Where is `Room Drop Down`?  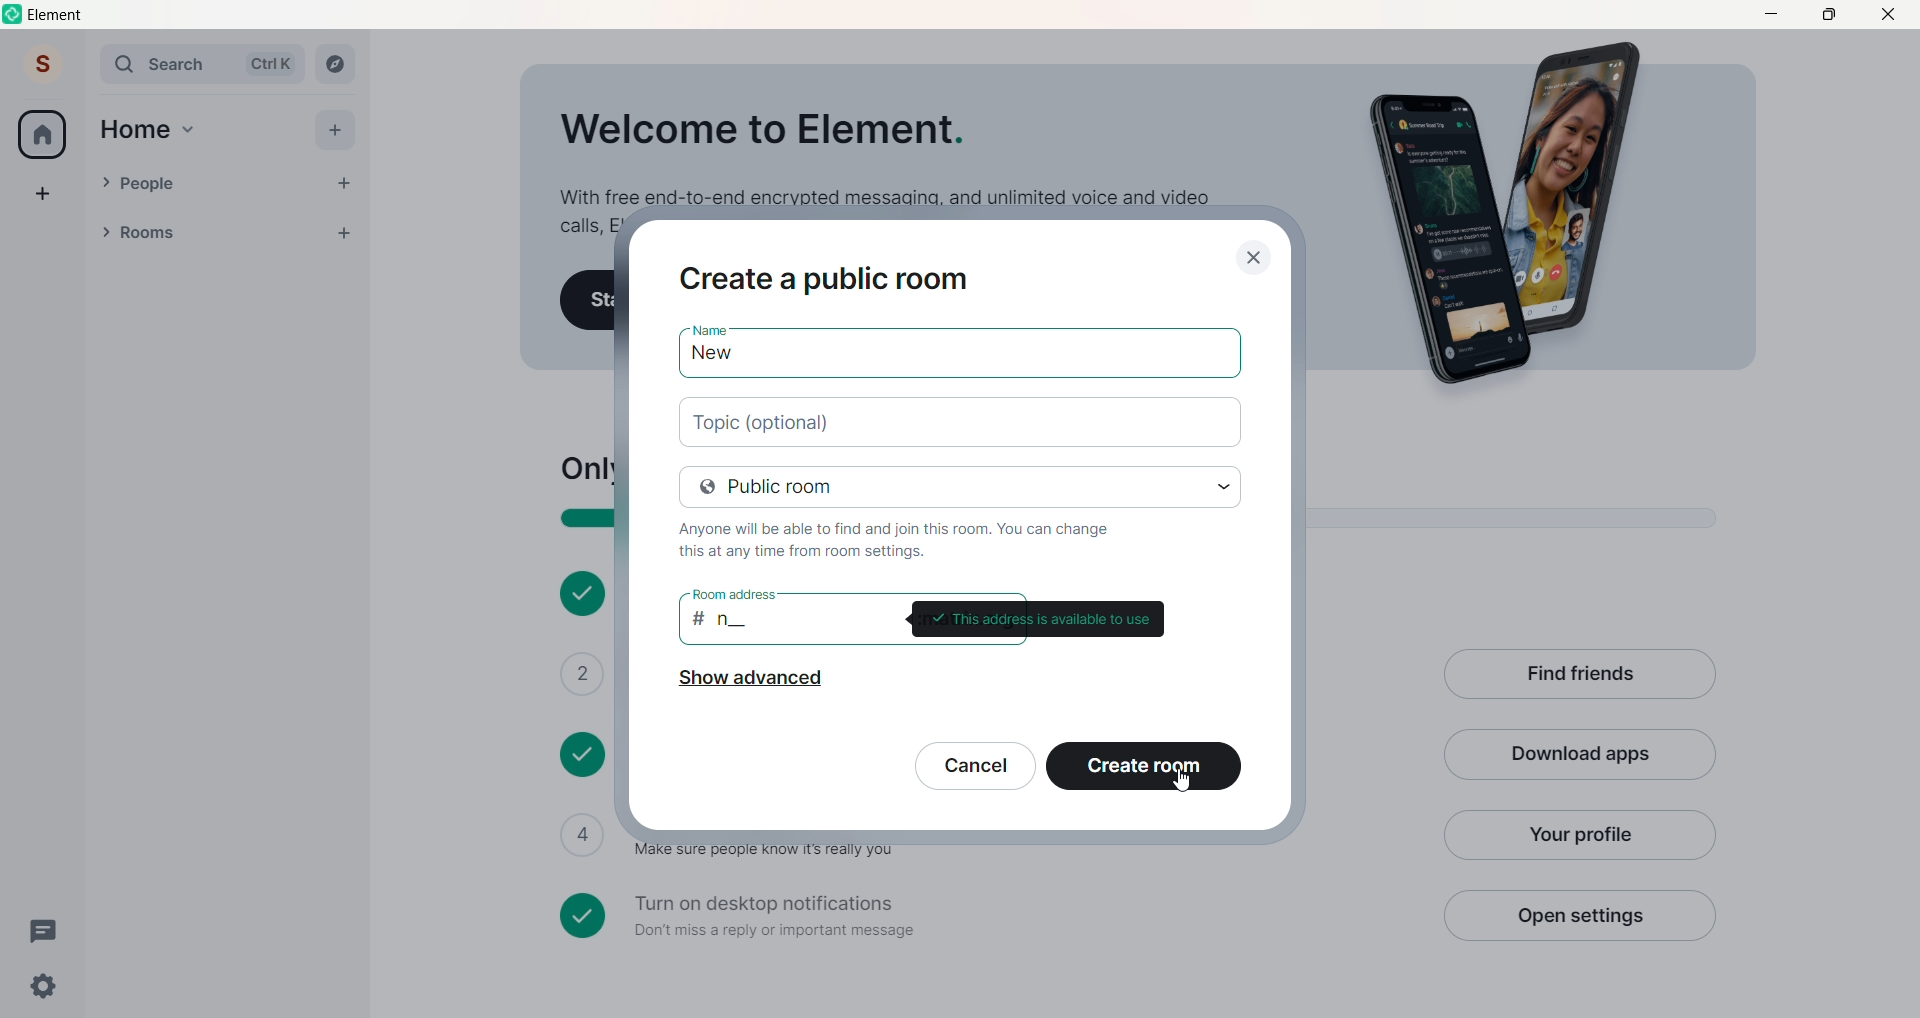
Room Drop Down is located at coordinates (106, 232).